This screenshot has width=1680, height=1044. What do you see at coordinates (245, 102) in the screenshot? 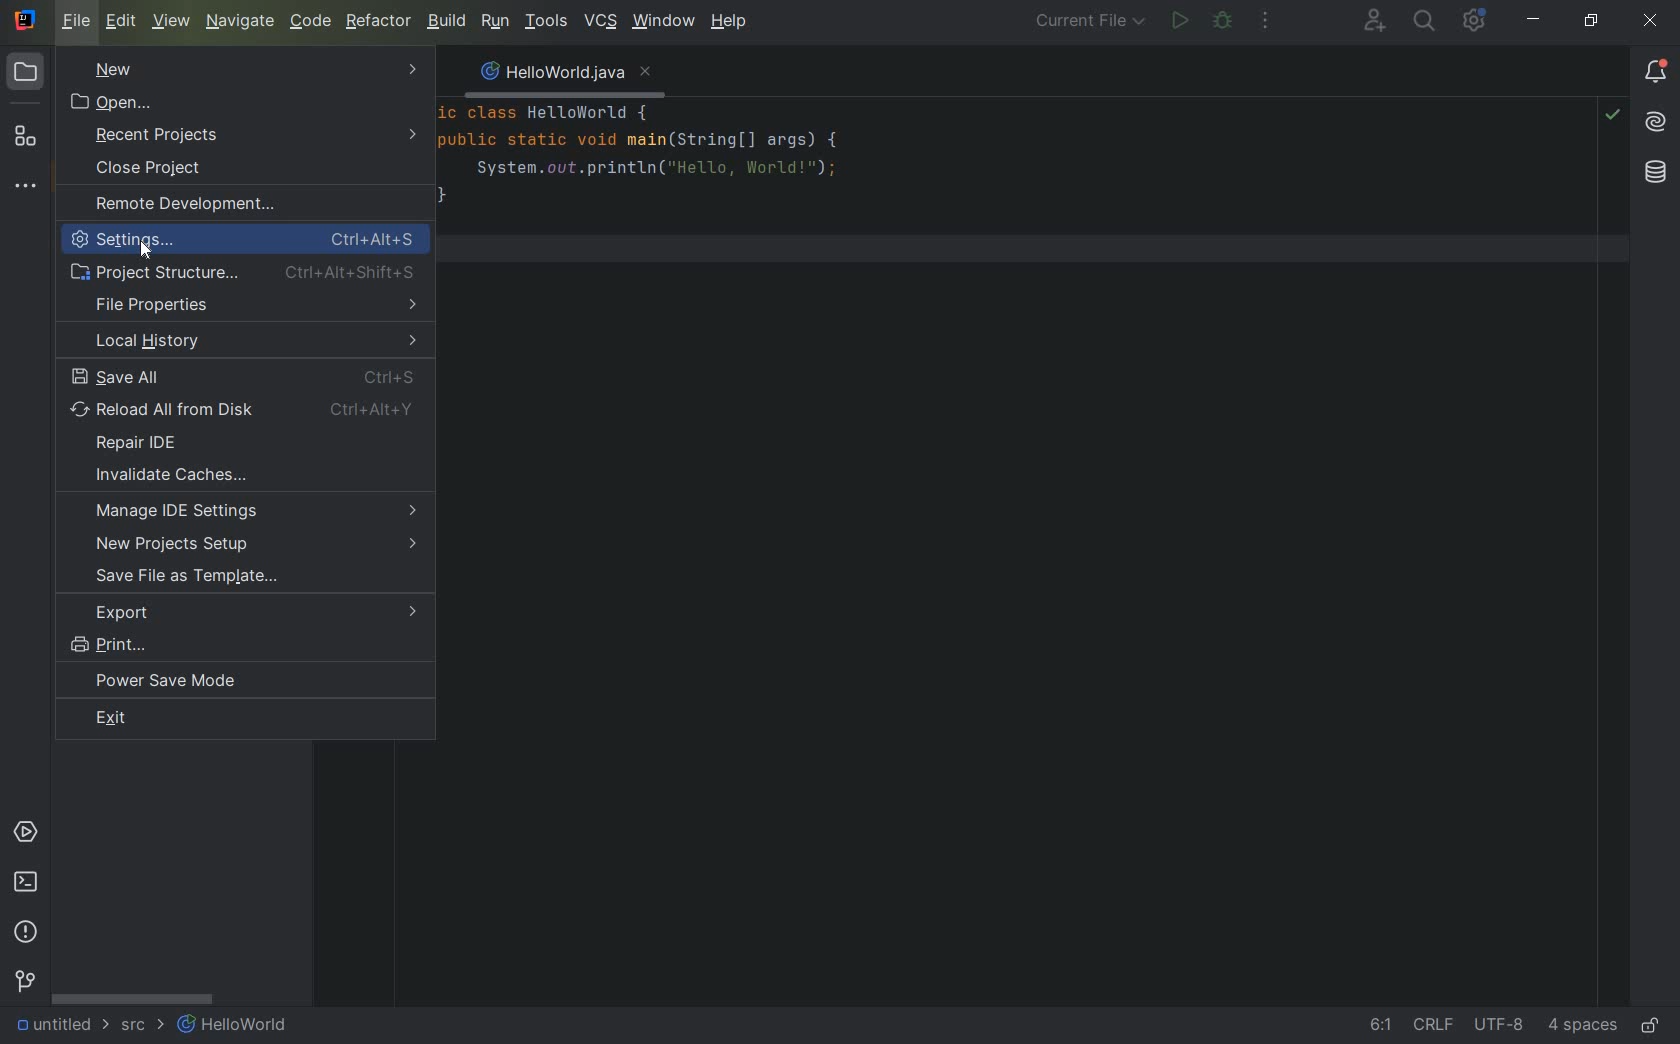
I see `OPEN` at bounding box center [245, 102].